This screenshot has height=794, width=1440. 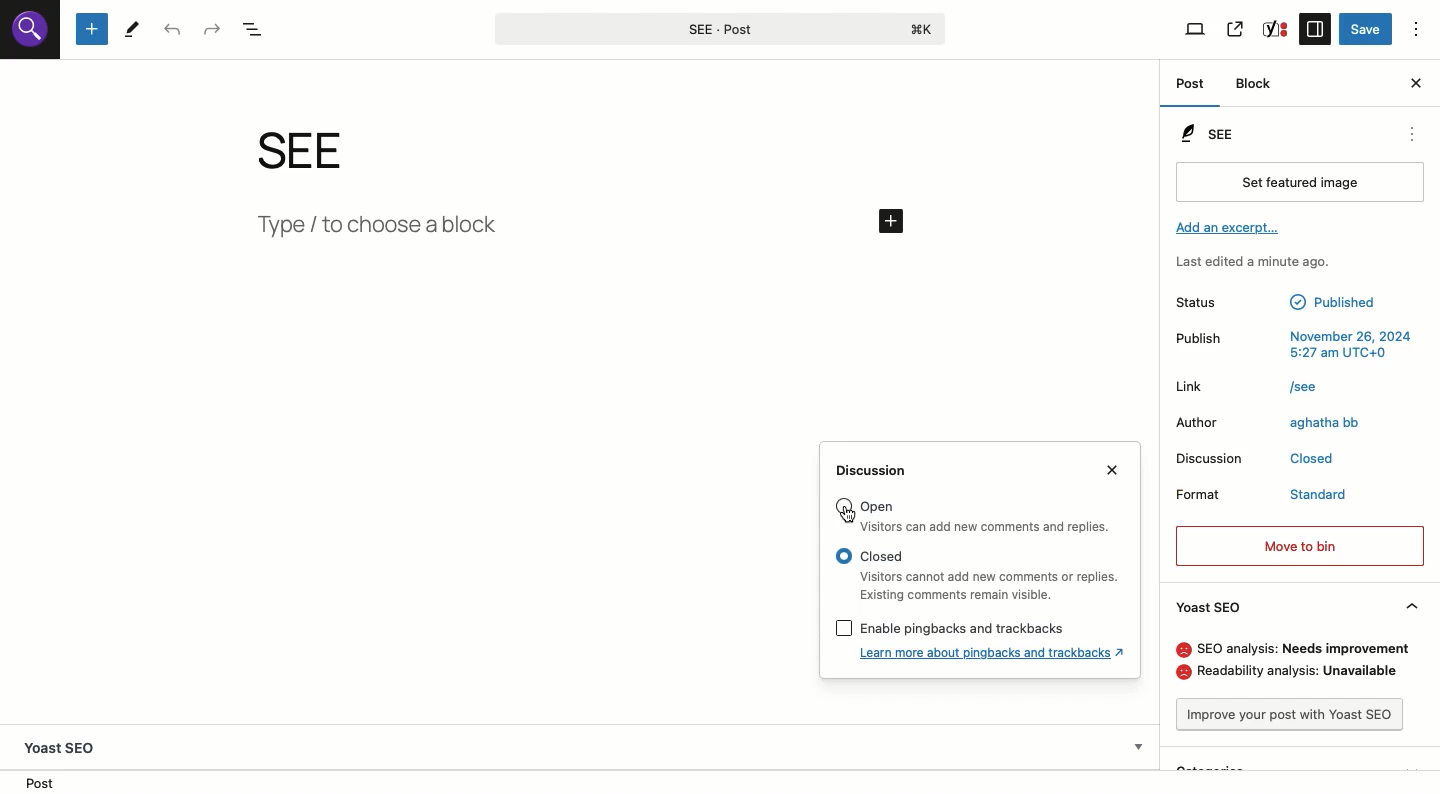 I want to click on View post, so click(x=1237, y=27).